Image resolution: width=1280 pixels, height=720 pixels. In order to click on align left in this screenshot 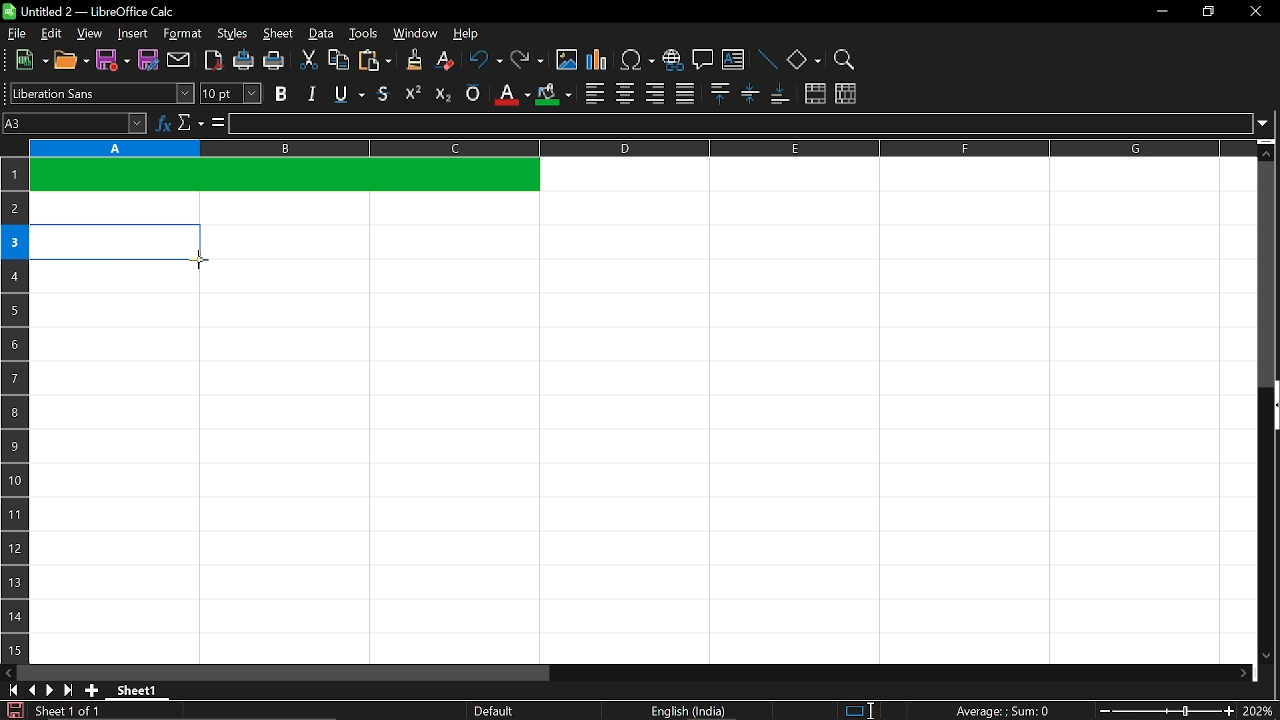, I will do `click(594, 92)`.